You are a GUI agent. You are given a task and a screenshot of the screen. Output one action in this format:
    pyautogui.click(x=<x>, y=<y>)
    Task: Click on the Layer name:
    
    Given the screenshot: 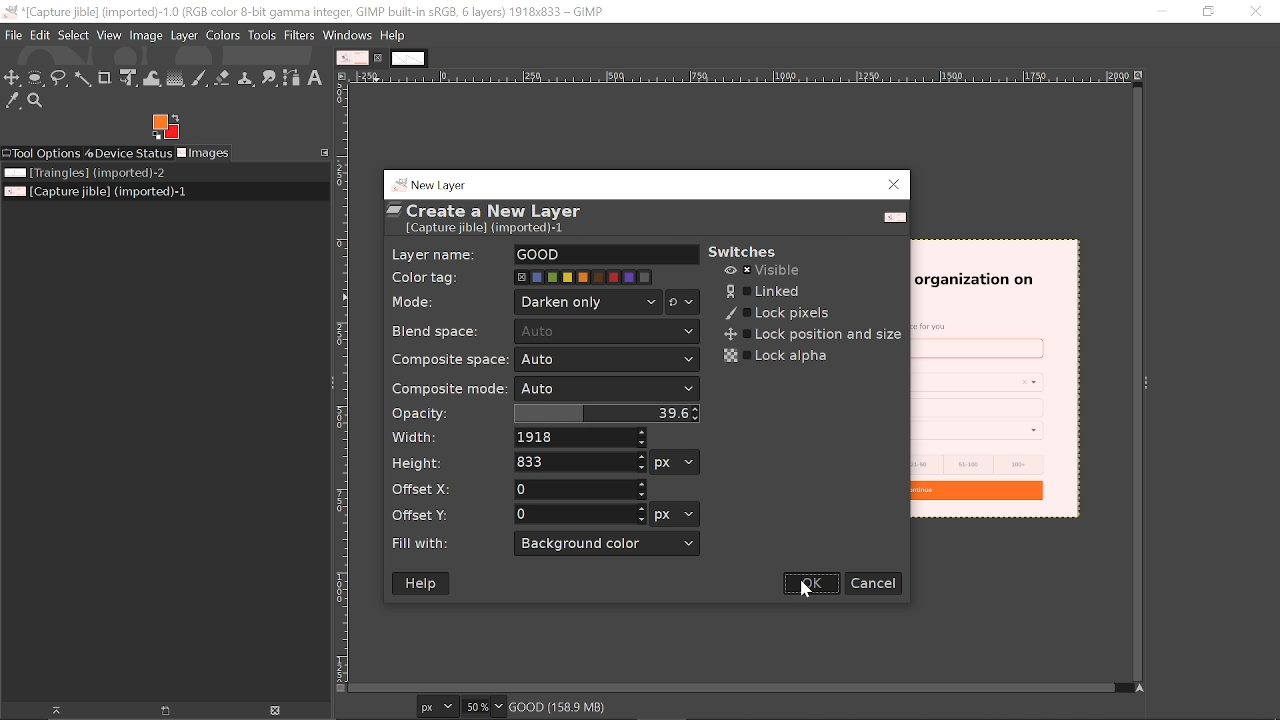 What is the action you would take?
    pyautogui.click(x=435, y=253)
    